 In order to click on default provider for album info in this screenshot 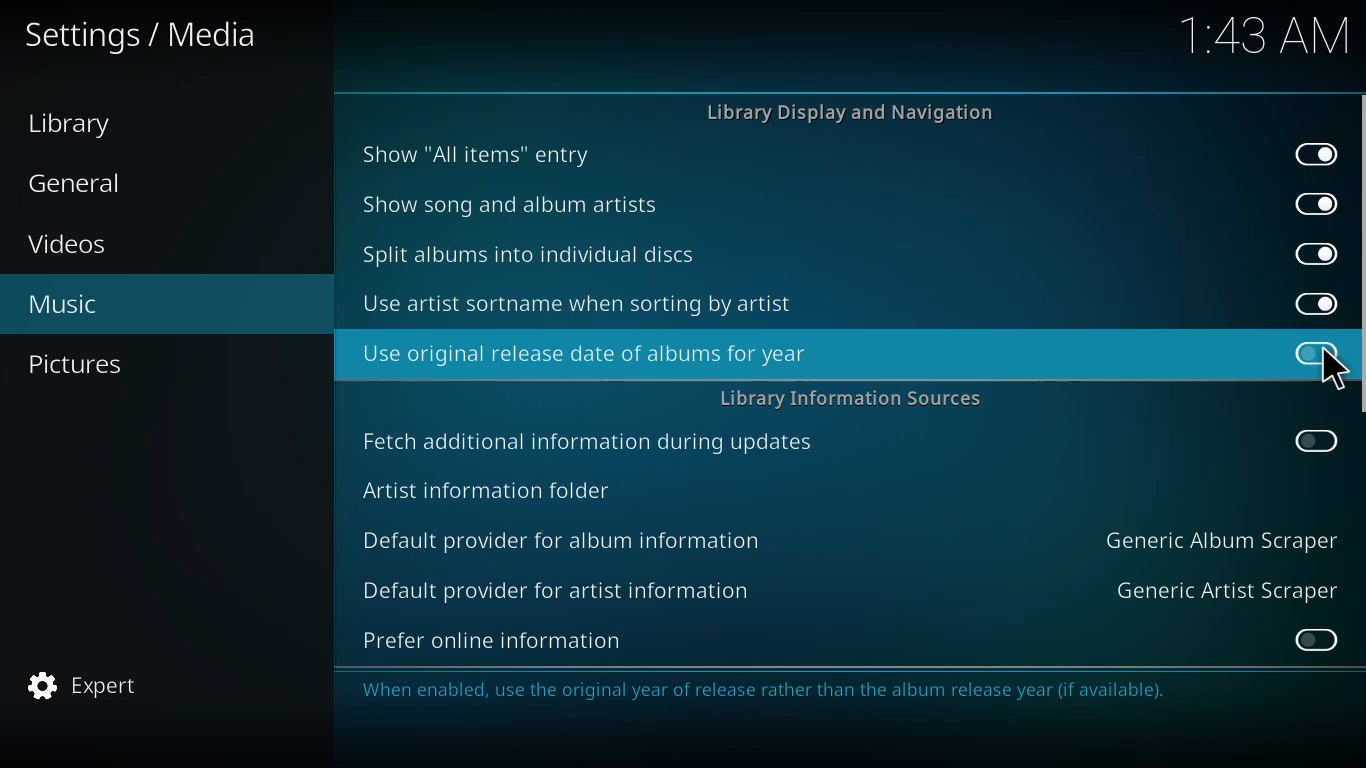, I will do `click(566, 538)`.